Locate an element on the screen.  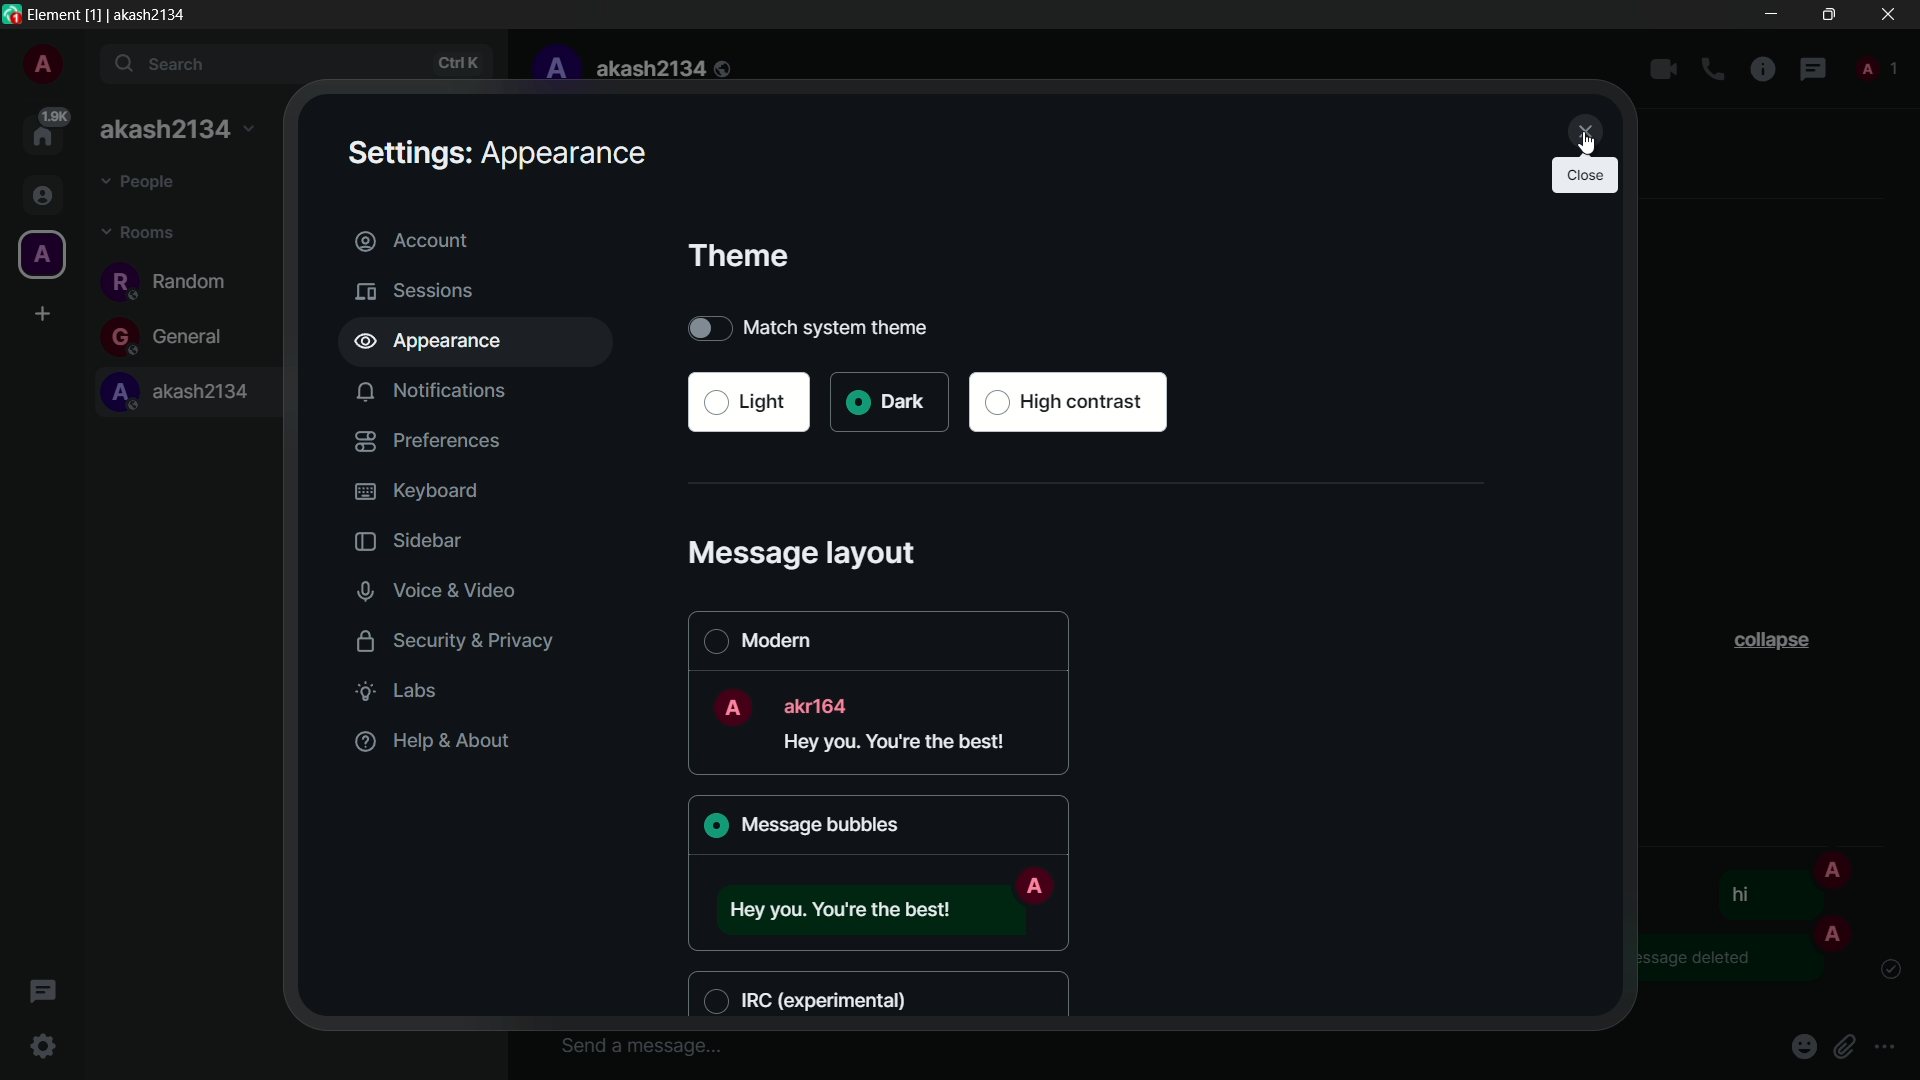
tick is located at coordinates (1891, 969).